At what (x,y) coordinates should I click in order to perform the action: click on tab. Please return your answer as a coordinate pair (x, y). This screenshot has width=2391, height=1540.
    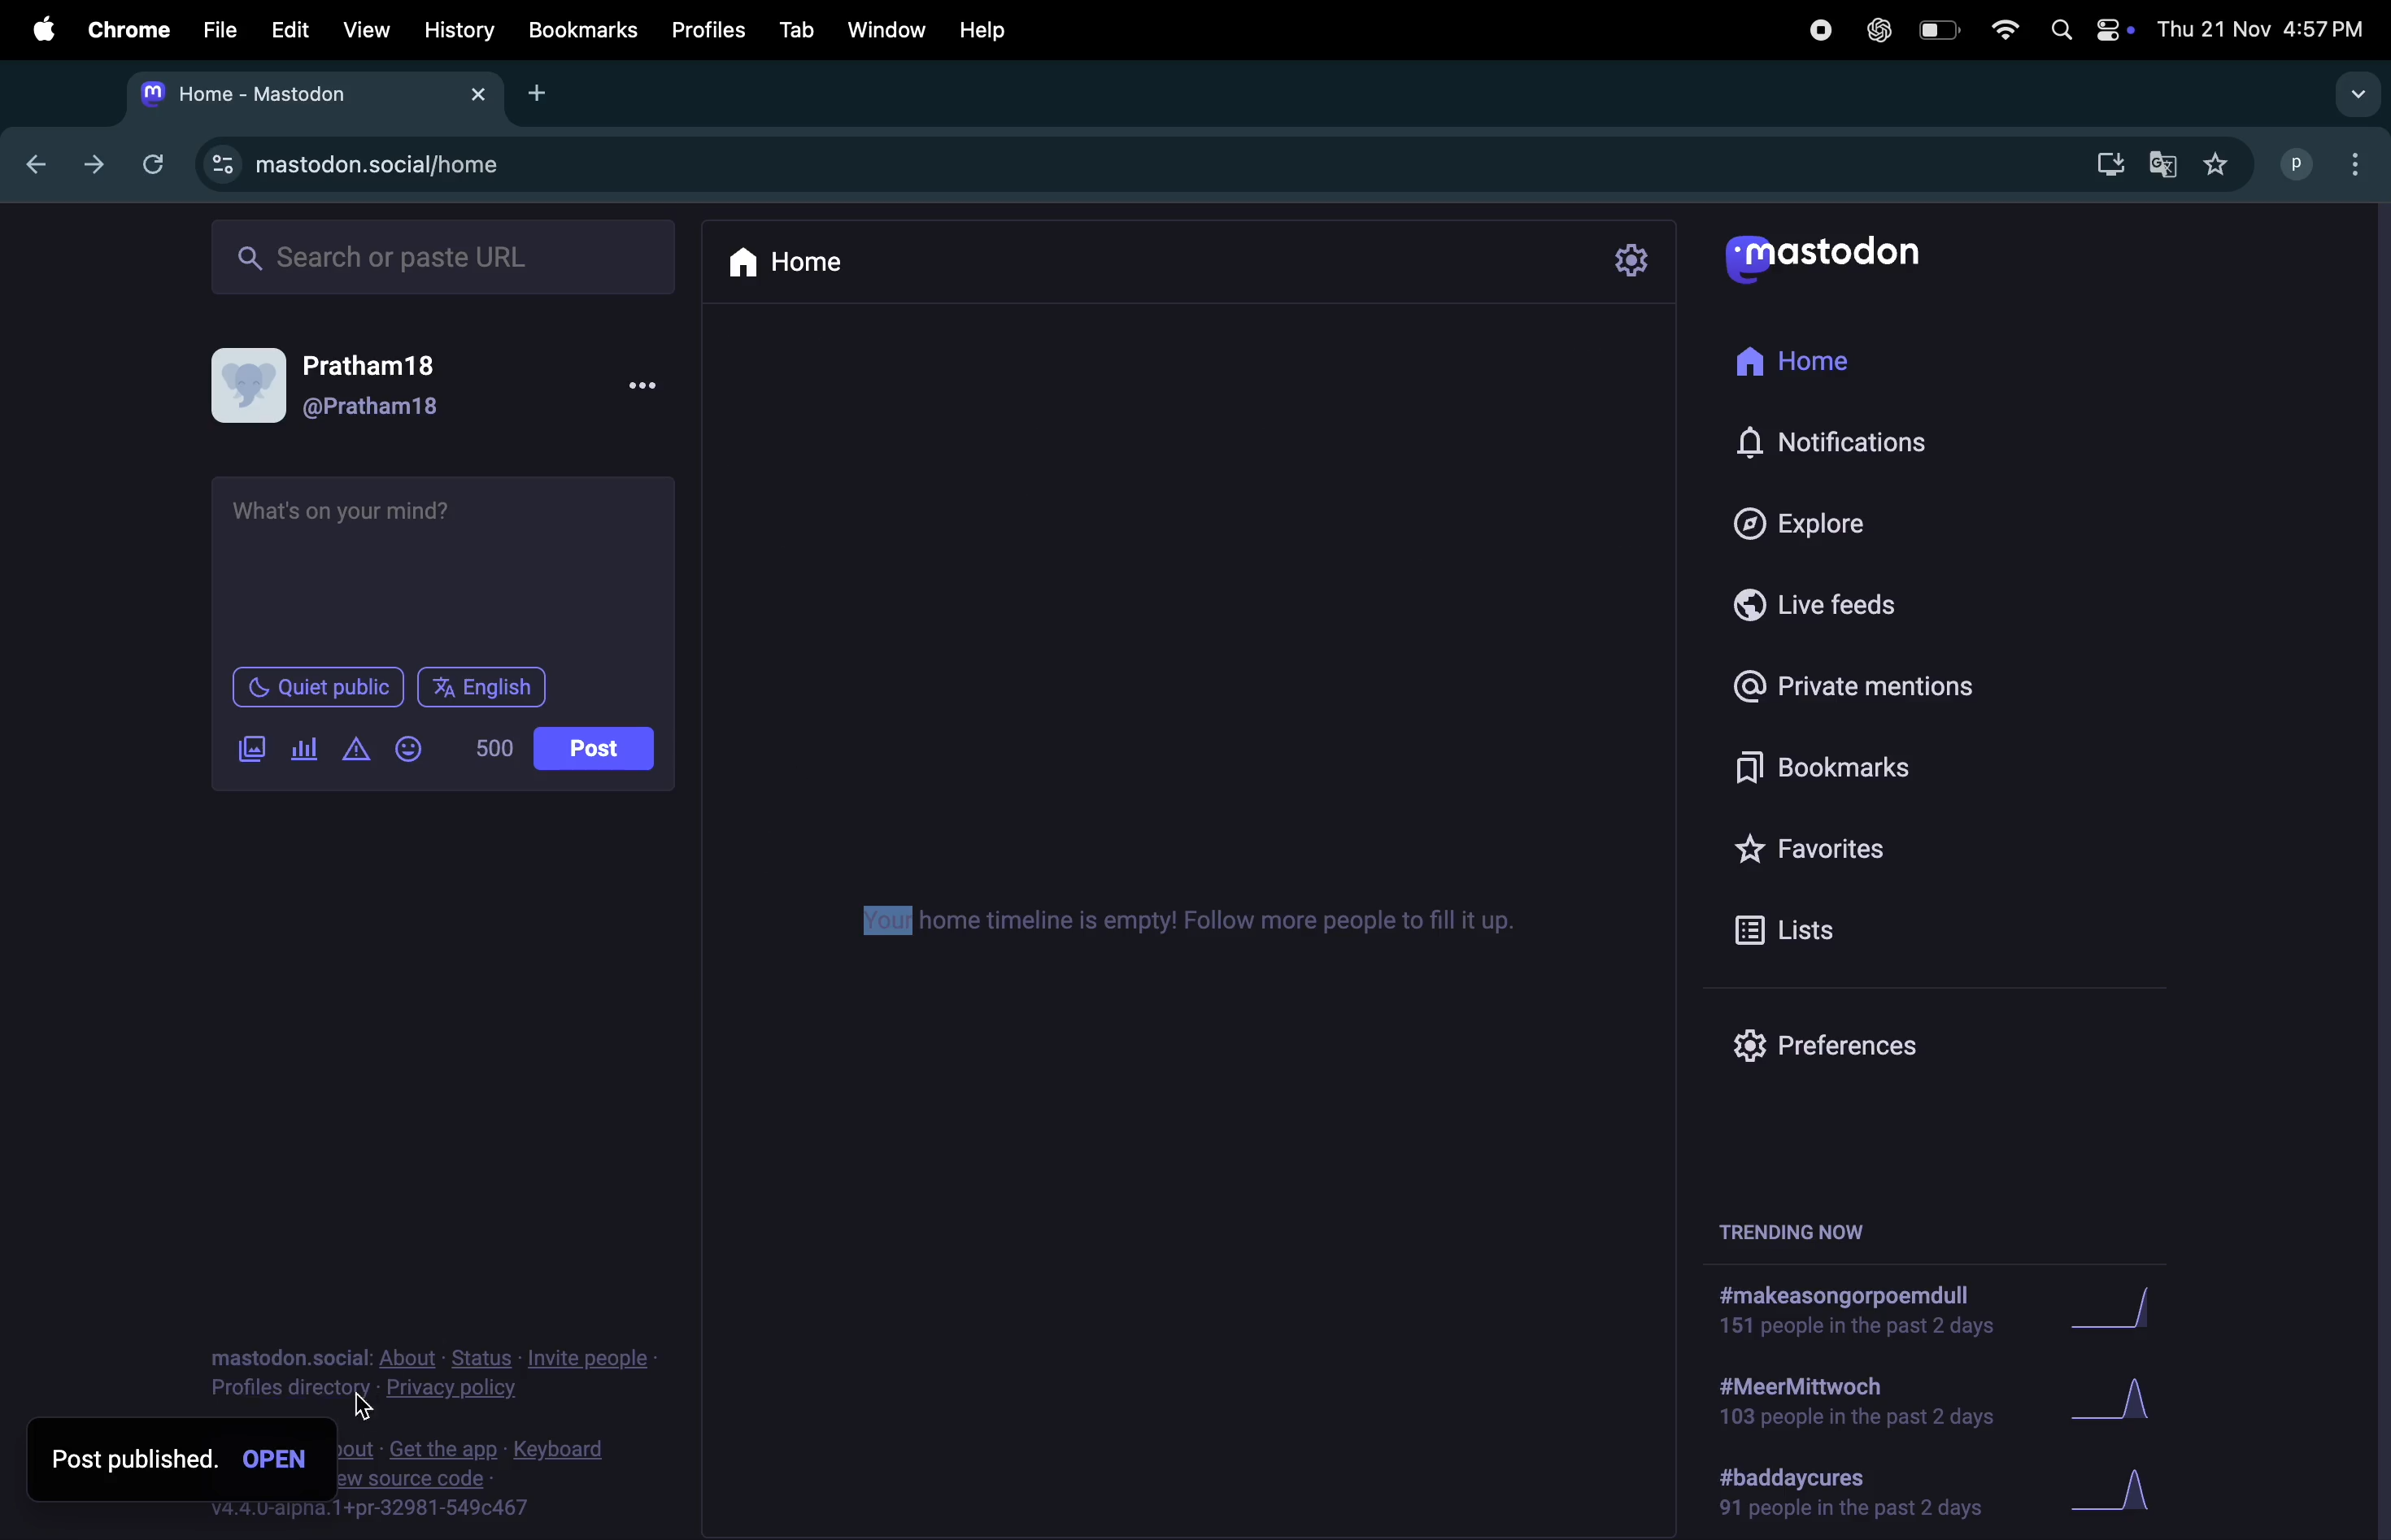
    Looking at the image, I should click on (794, 27).